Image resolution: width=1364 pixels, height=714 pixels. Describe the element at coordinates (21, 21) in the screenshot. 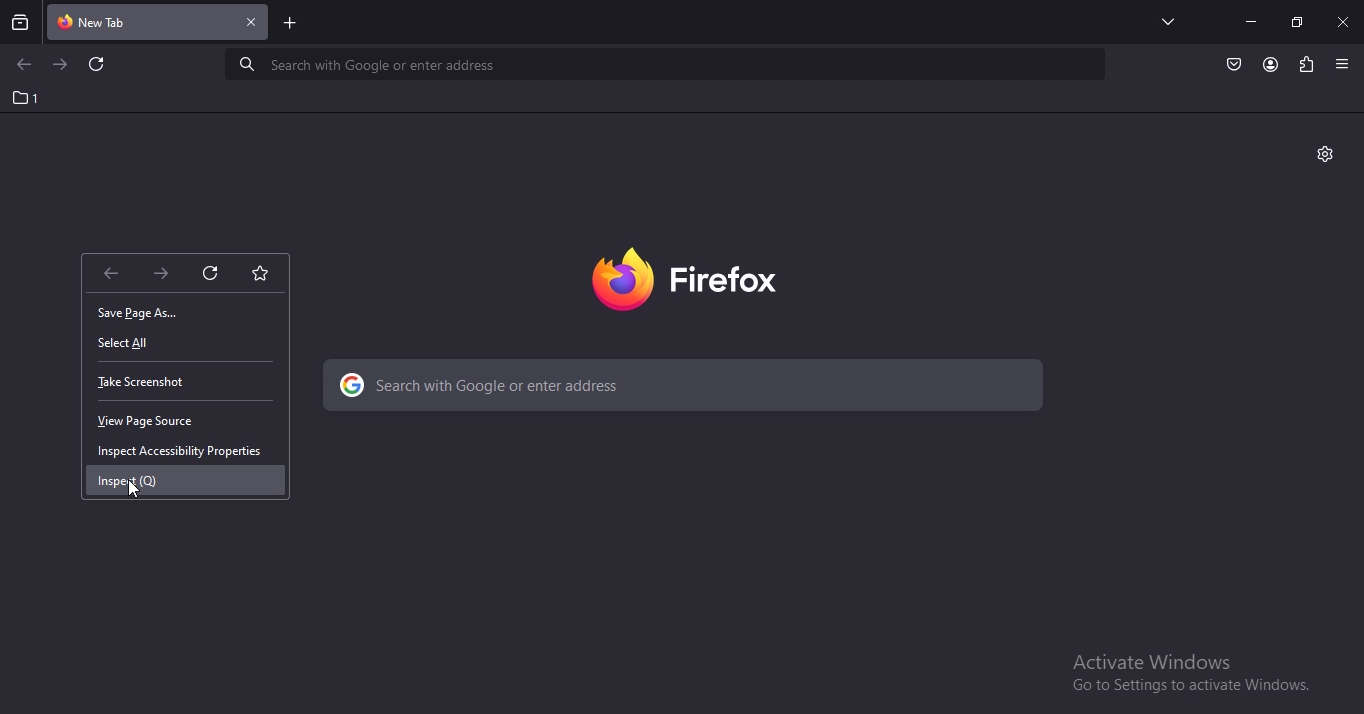

I see `search tabs` at that location.